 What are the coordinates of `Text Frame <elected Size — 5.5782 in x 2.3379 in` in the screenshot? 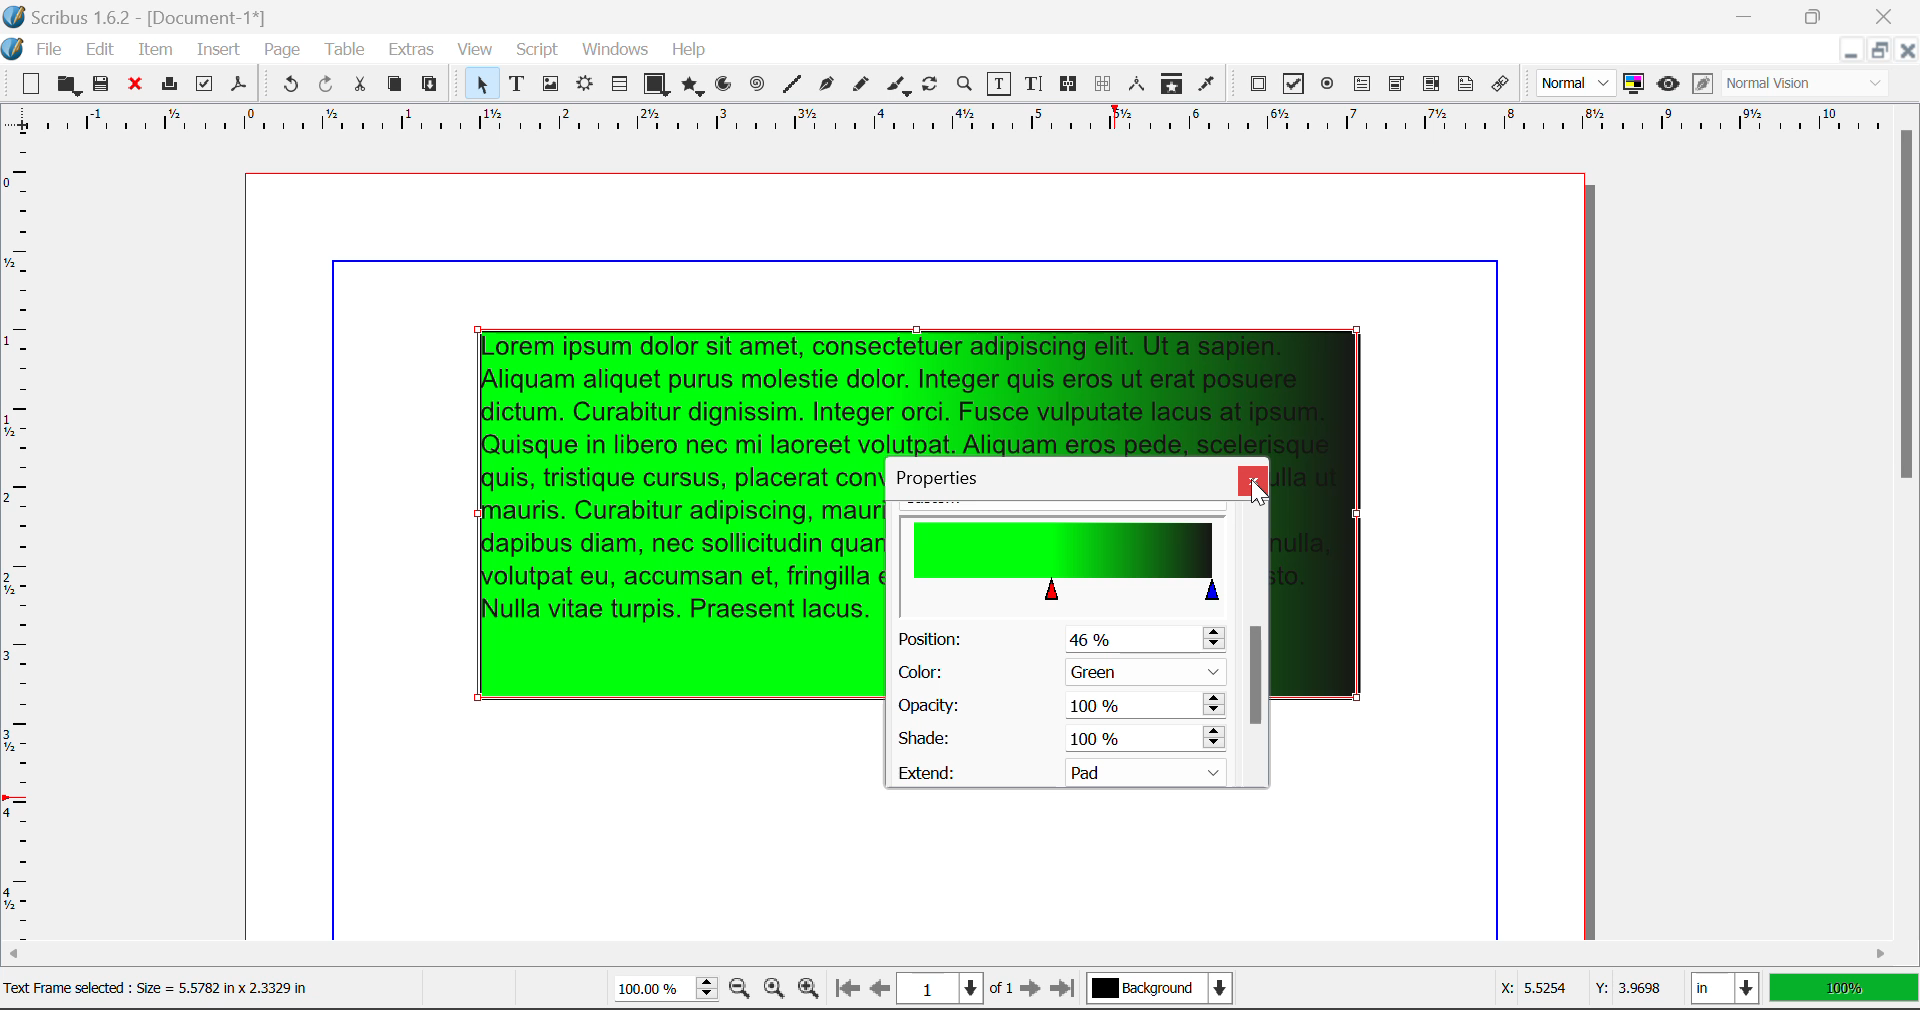 It's located at (158, 987).